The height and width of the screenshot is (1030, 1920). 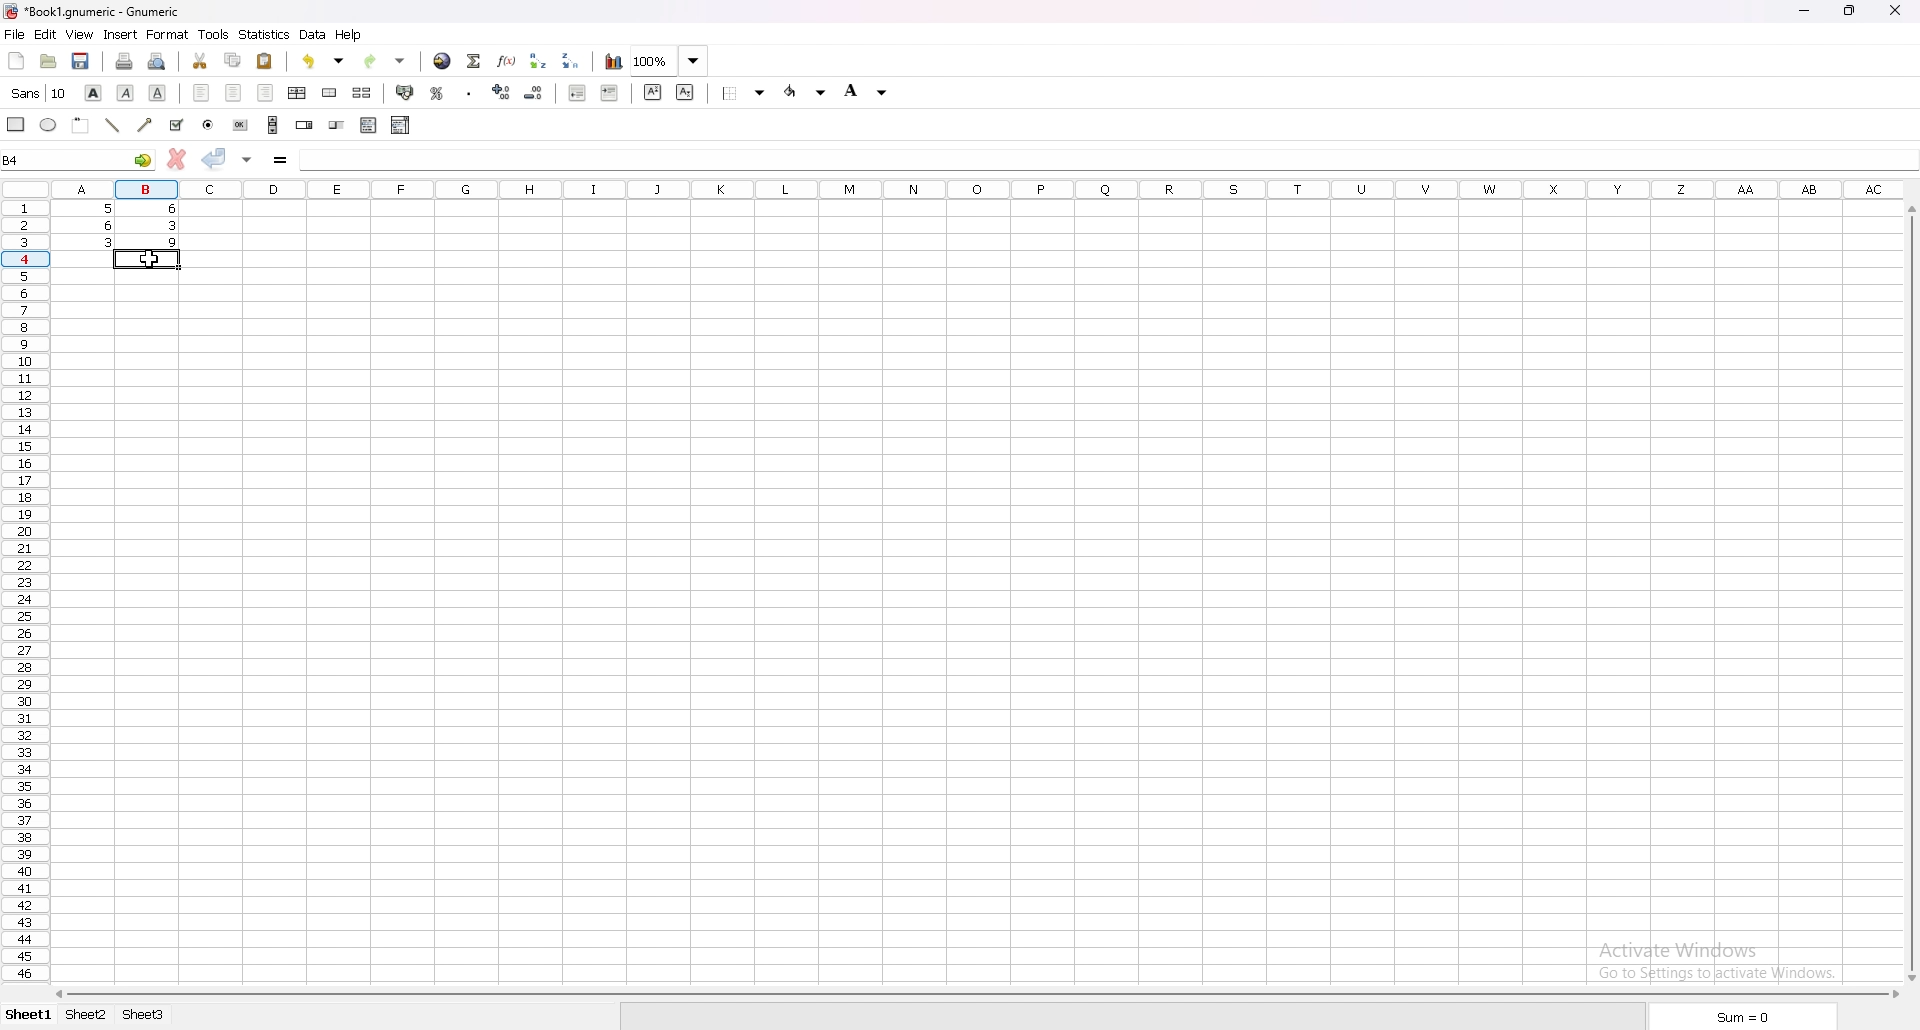 I want to click on sum, so click(x=1741, y=1017).